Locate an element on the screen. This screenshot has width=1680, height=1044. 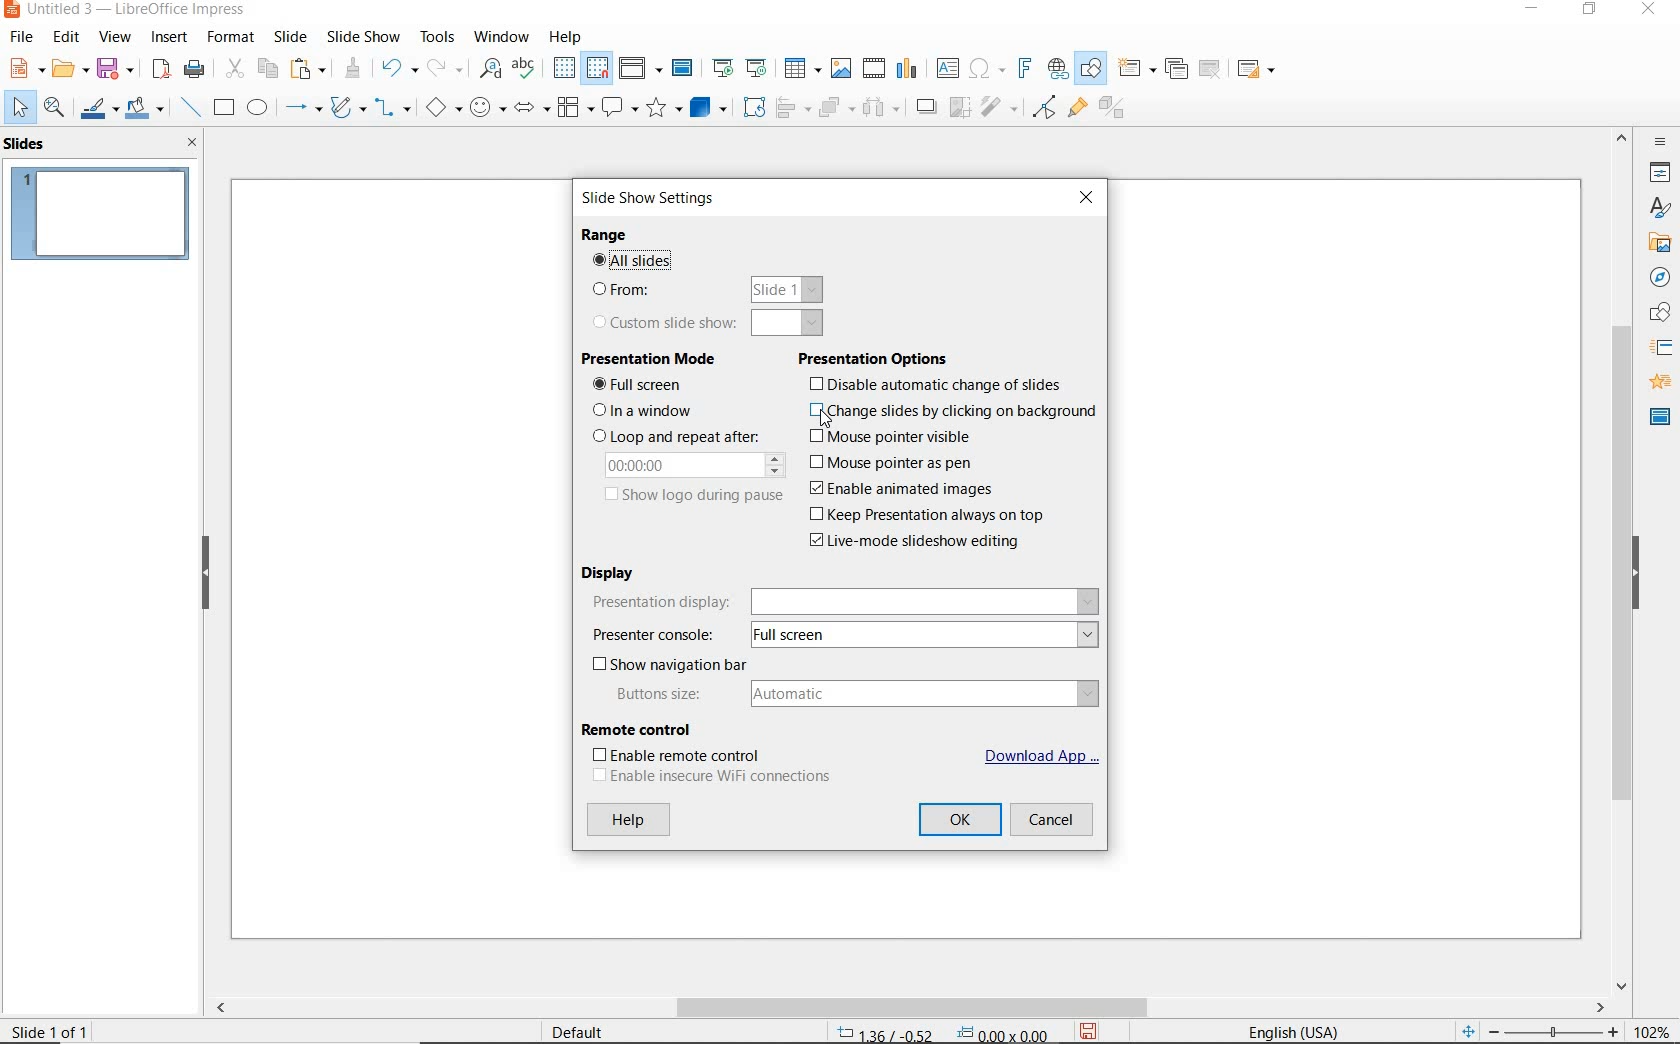
START FROM CURRENT SLIDE is located at coordinates (756, 67).